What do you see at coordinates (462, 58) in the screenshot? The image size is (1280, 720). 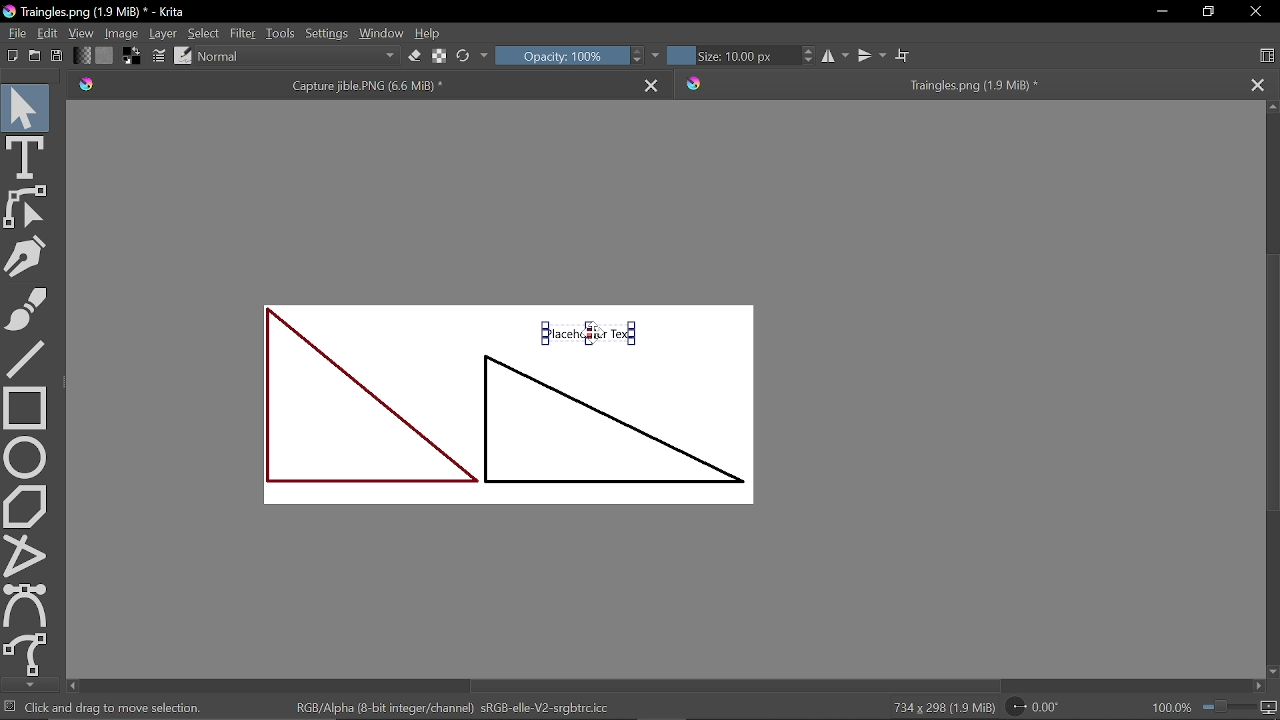 I see `Reload original preset` at bounding box center [462, 58].